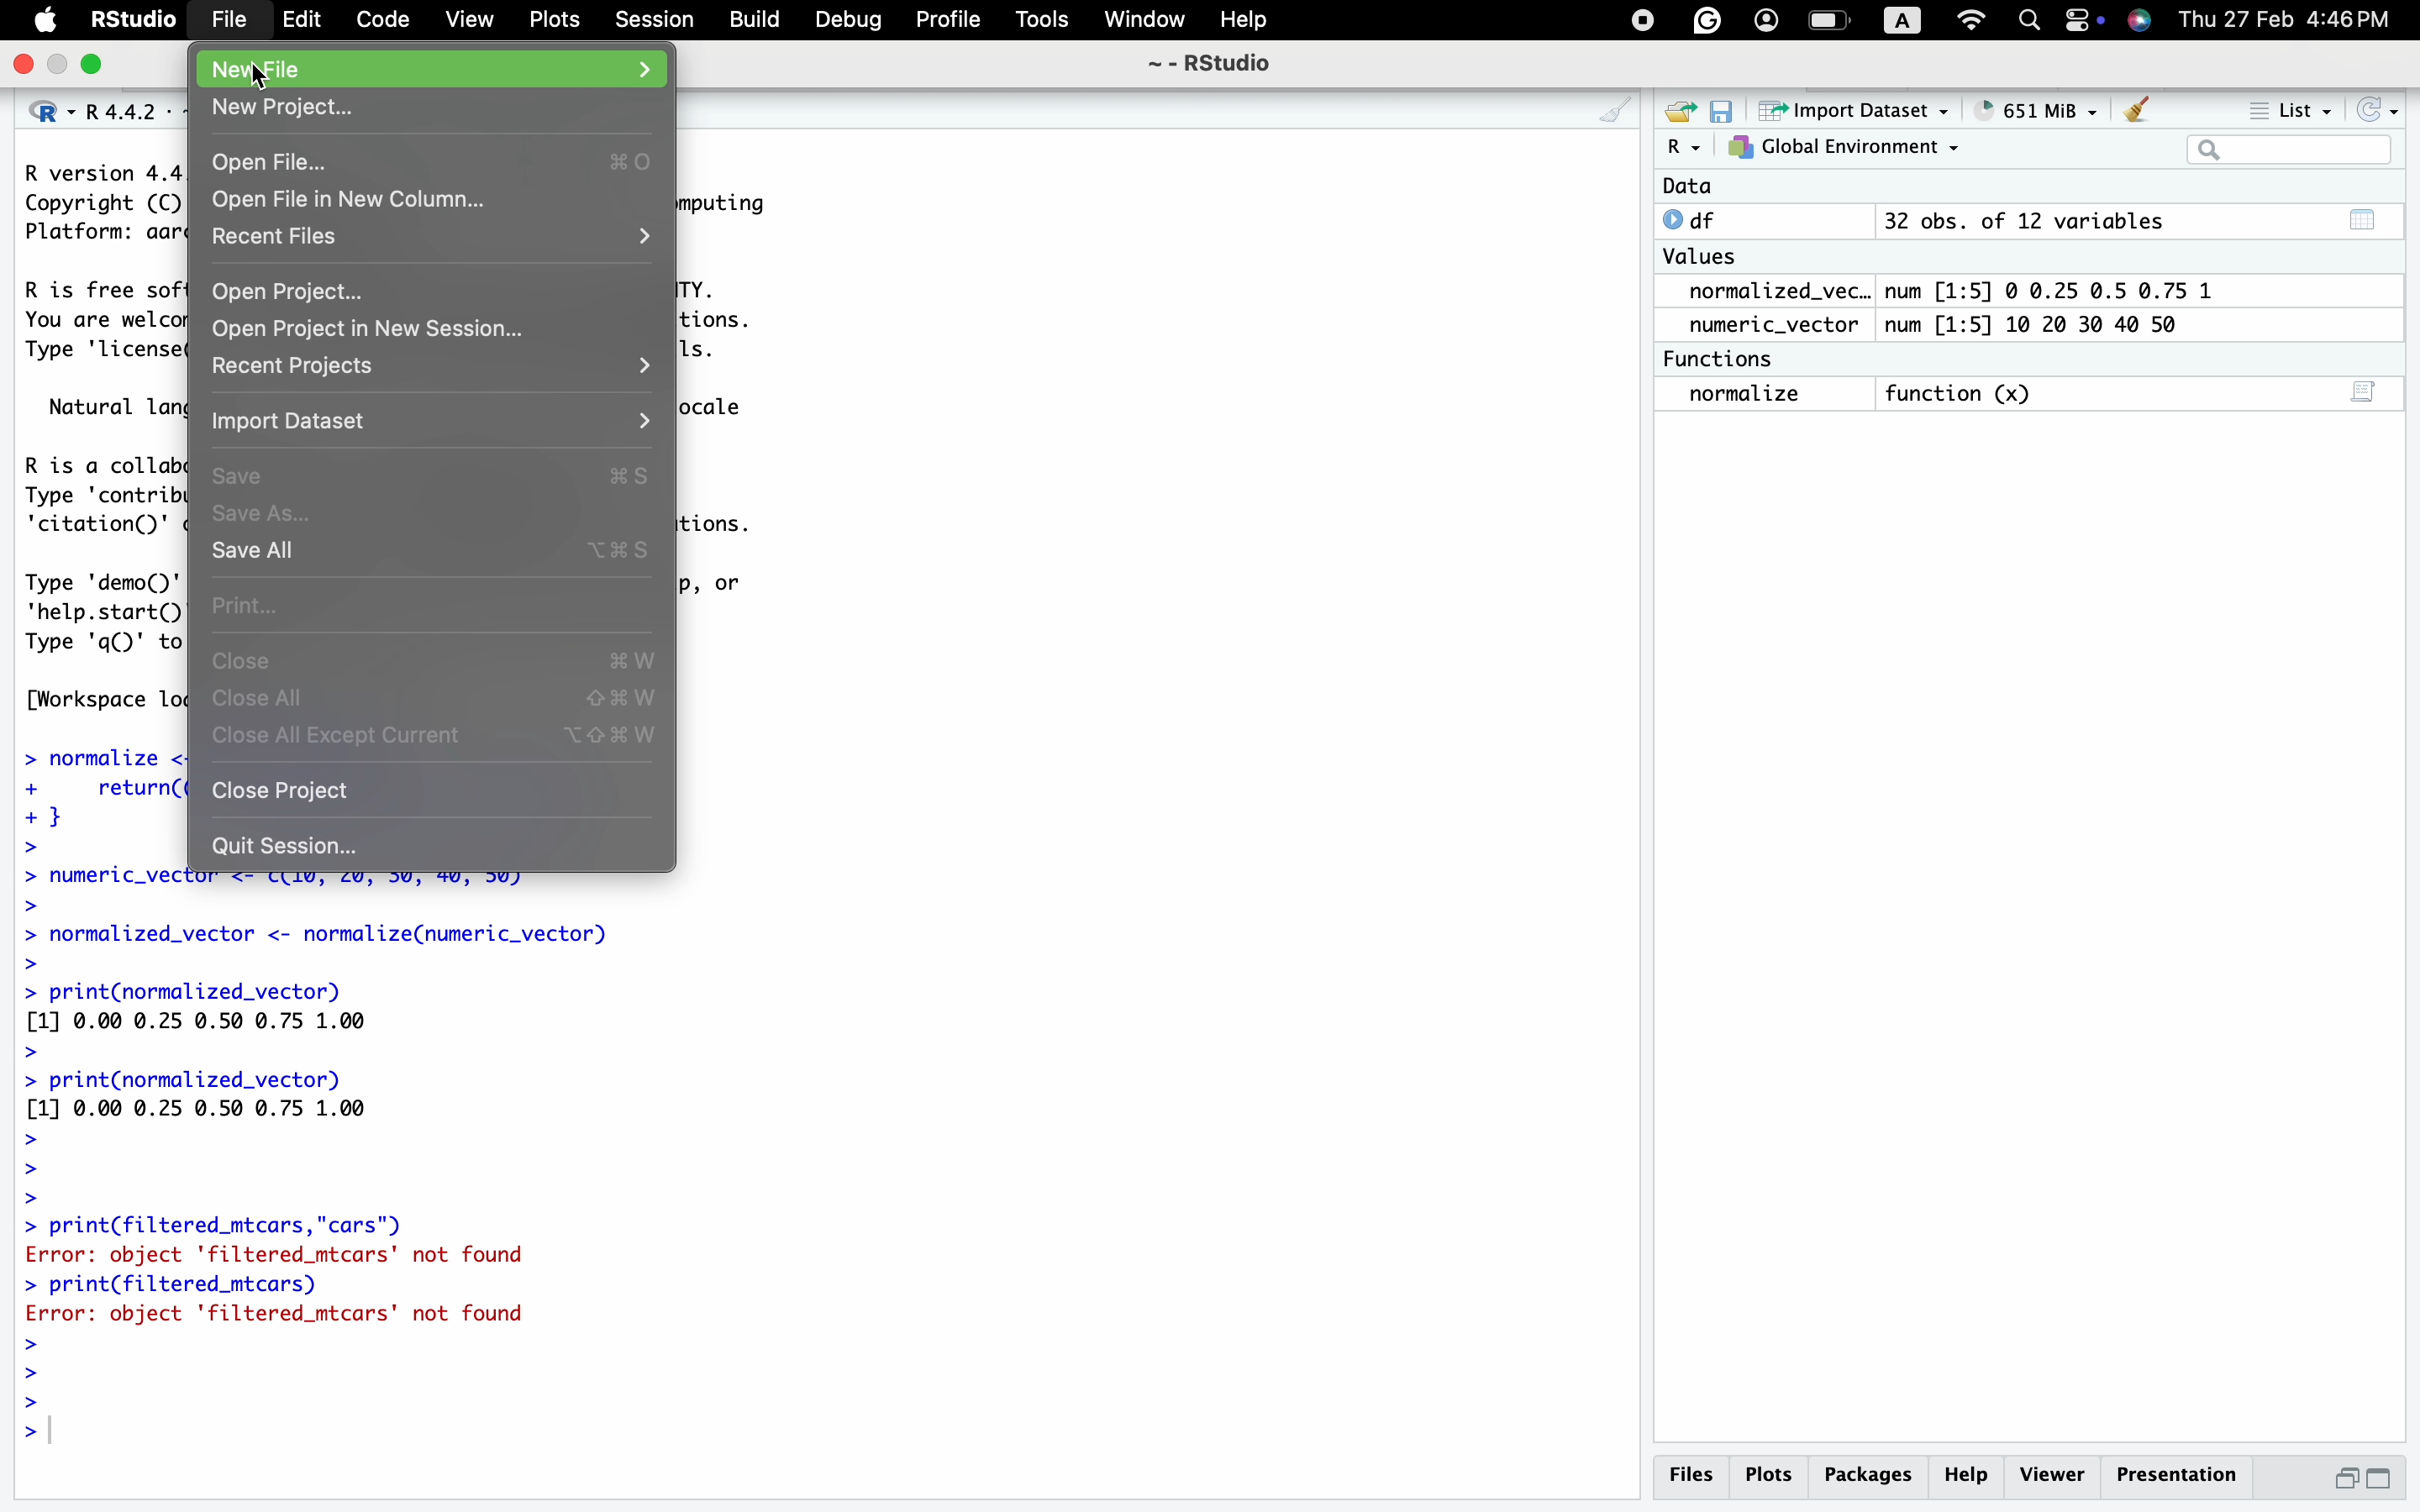 The image size is (2420, 1512). Describe the element at coordinates (432, 364) in the screenshot. I see `Bn recent Frojects` at that location.